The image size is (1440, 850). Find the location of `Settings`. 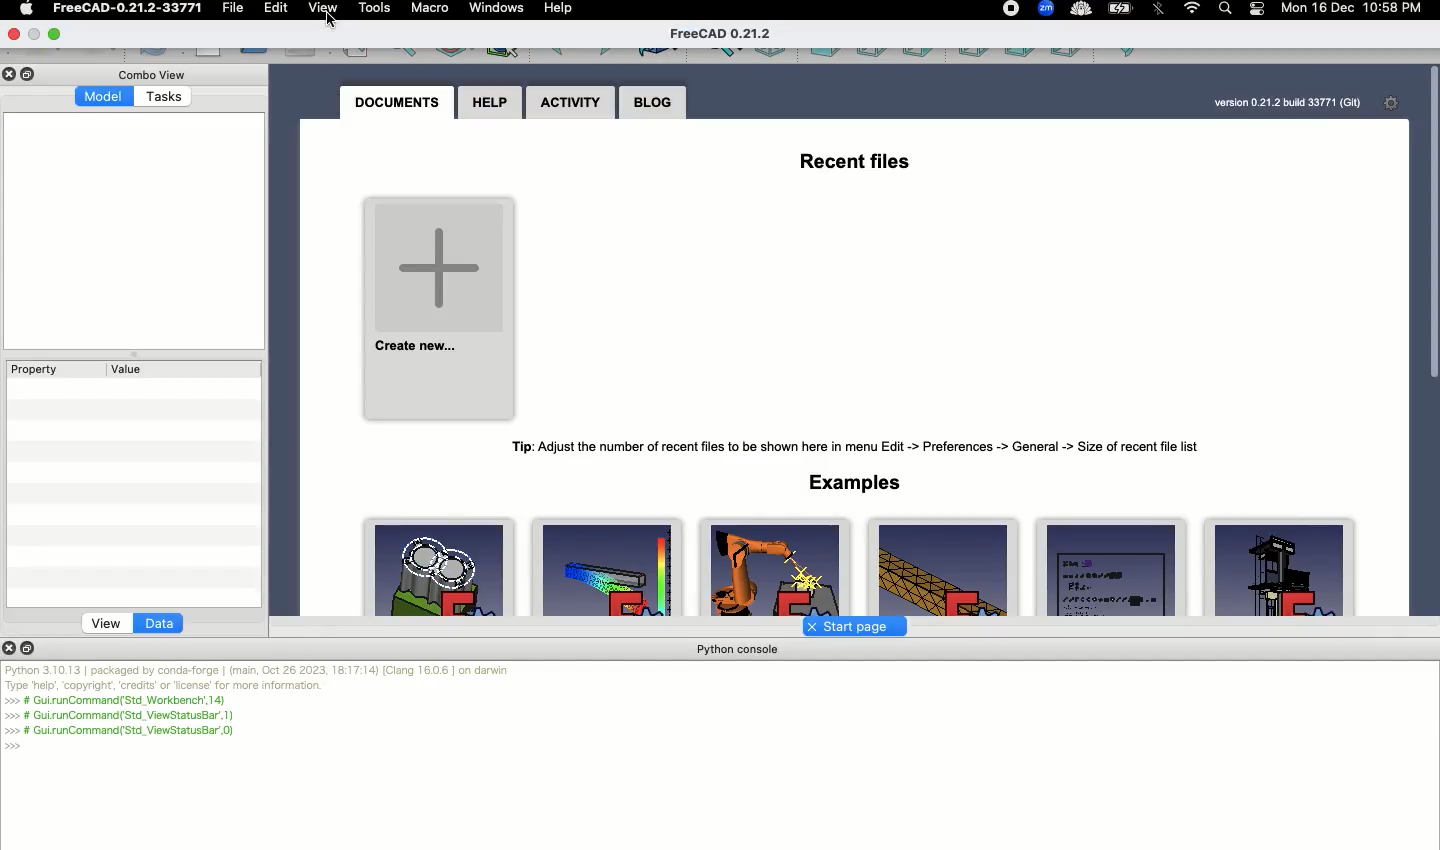

Settings is located at coordinates (1396, 103).